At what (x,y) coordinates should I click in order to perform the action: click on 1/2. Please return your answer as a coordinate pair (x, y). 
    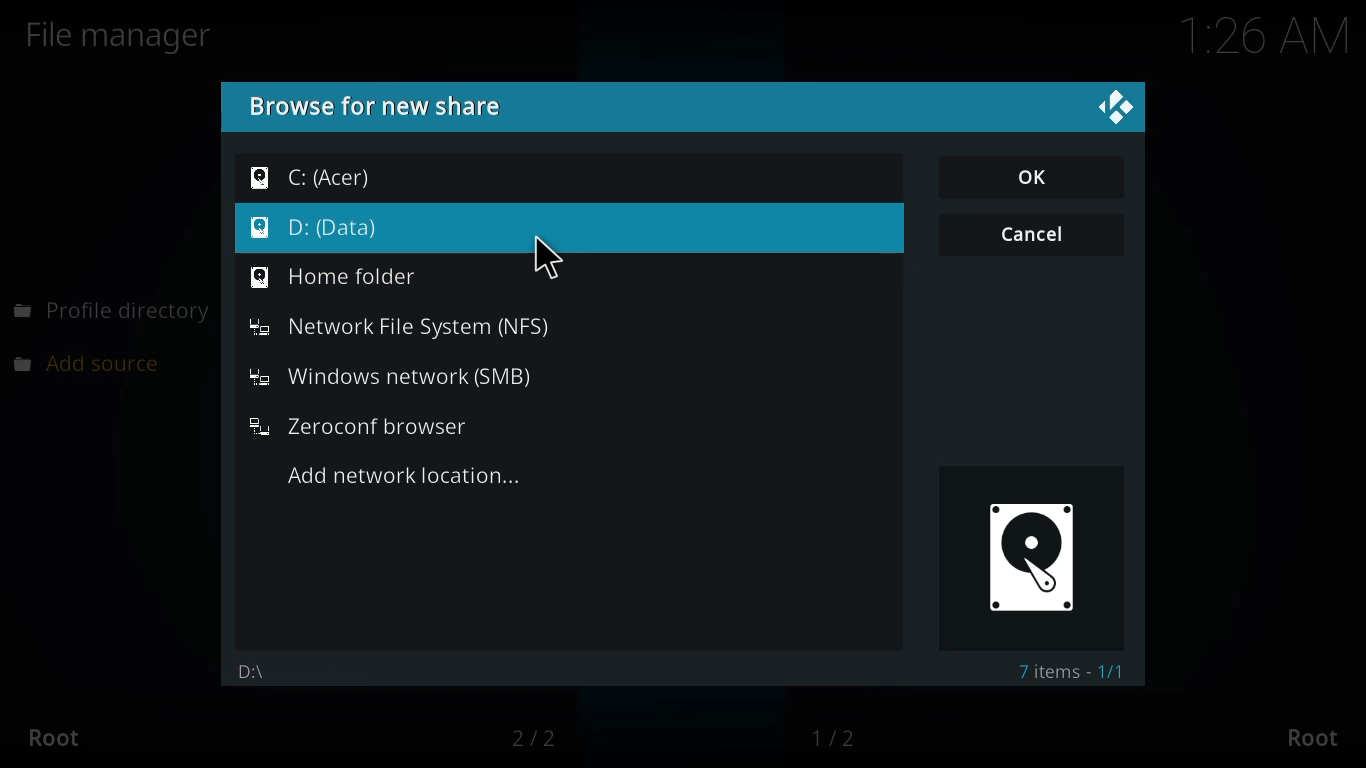
    Looking at the image, I should click on (839, 737).